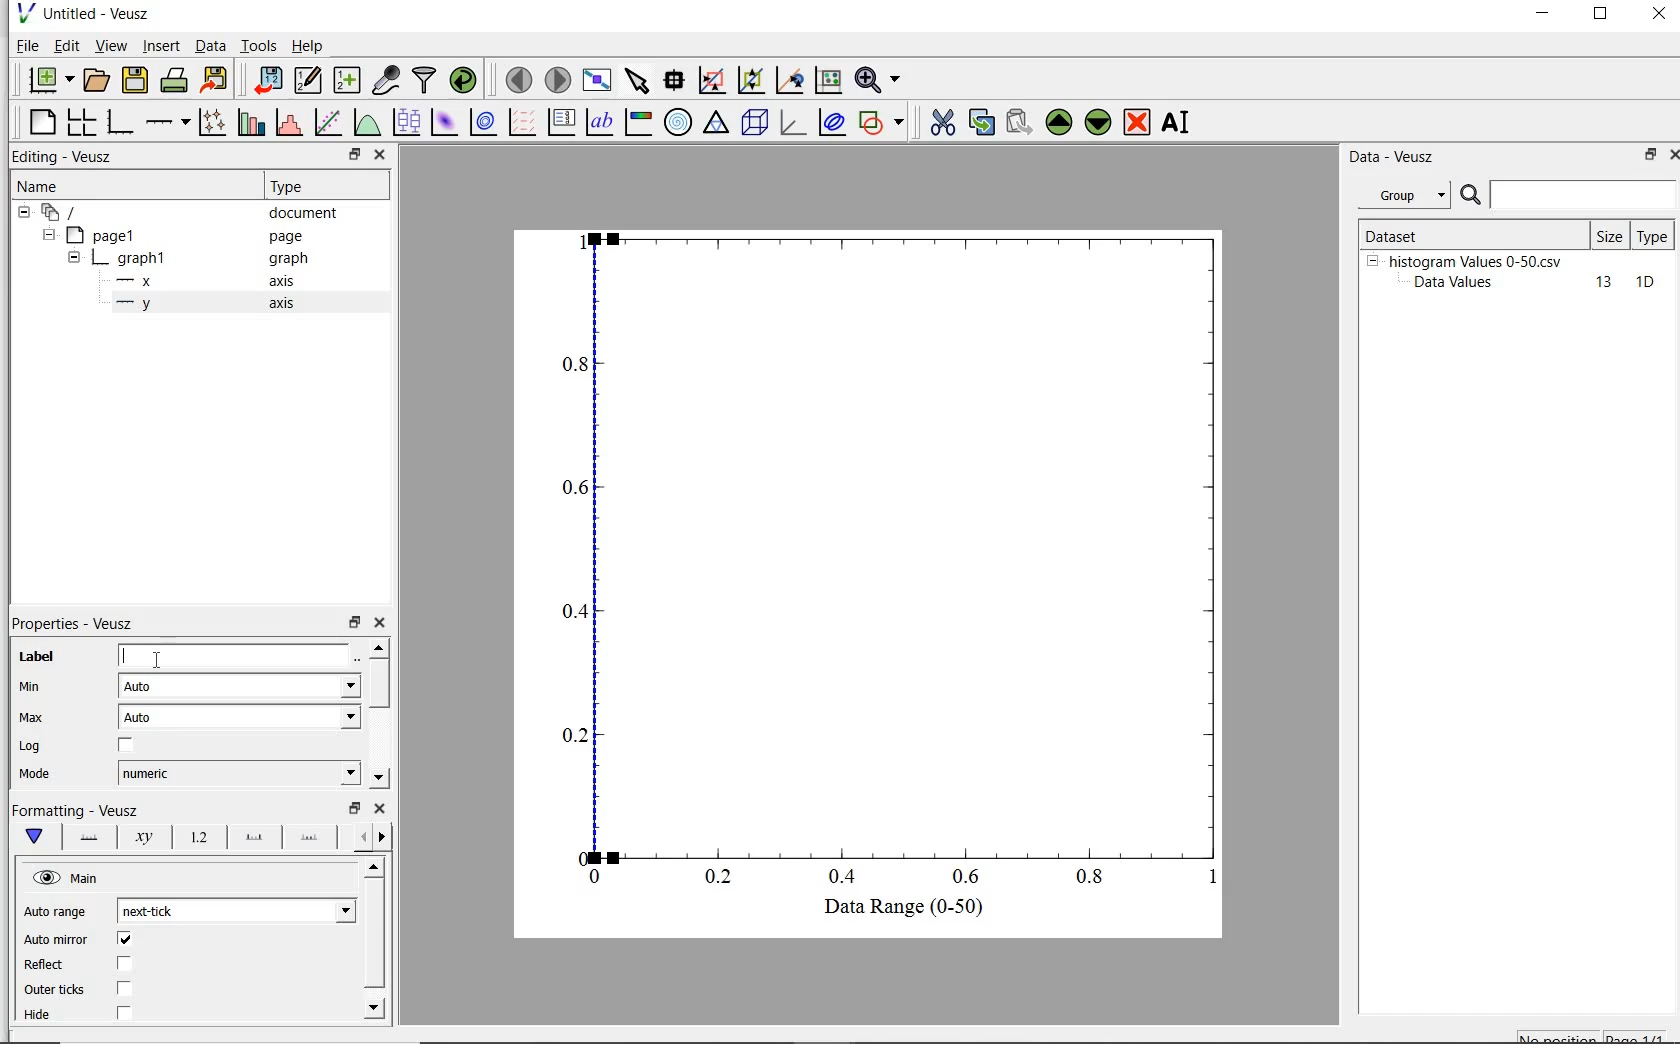 The width and height of the screenshot is (1680, 1044). What do you see at coordinates (1654, 235) in the screenshot?
I see `type` at bounding box center [1654, 235].